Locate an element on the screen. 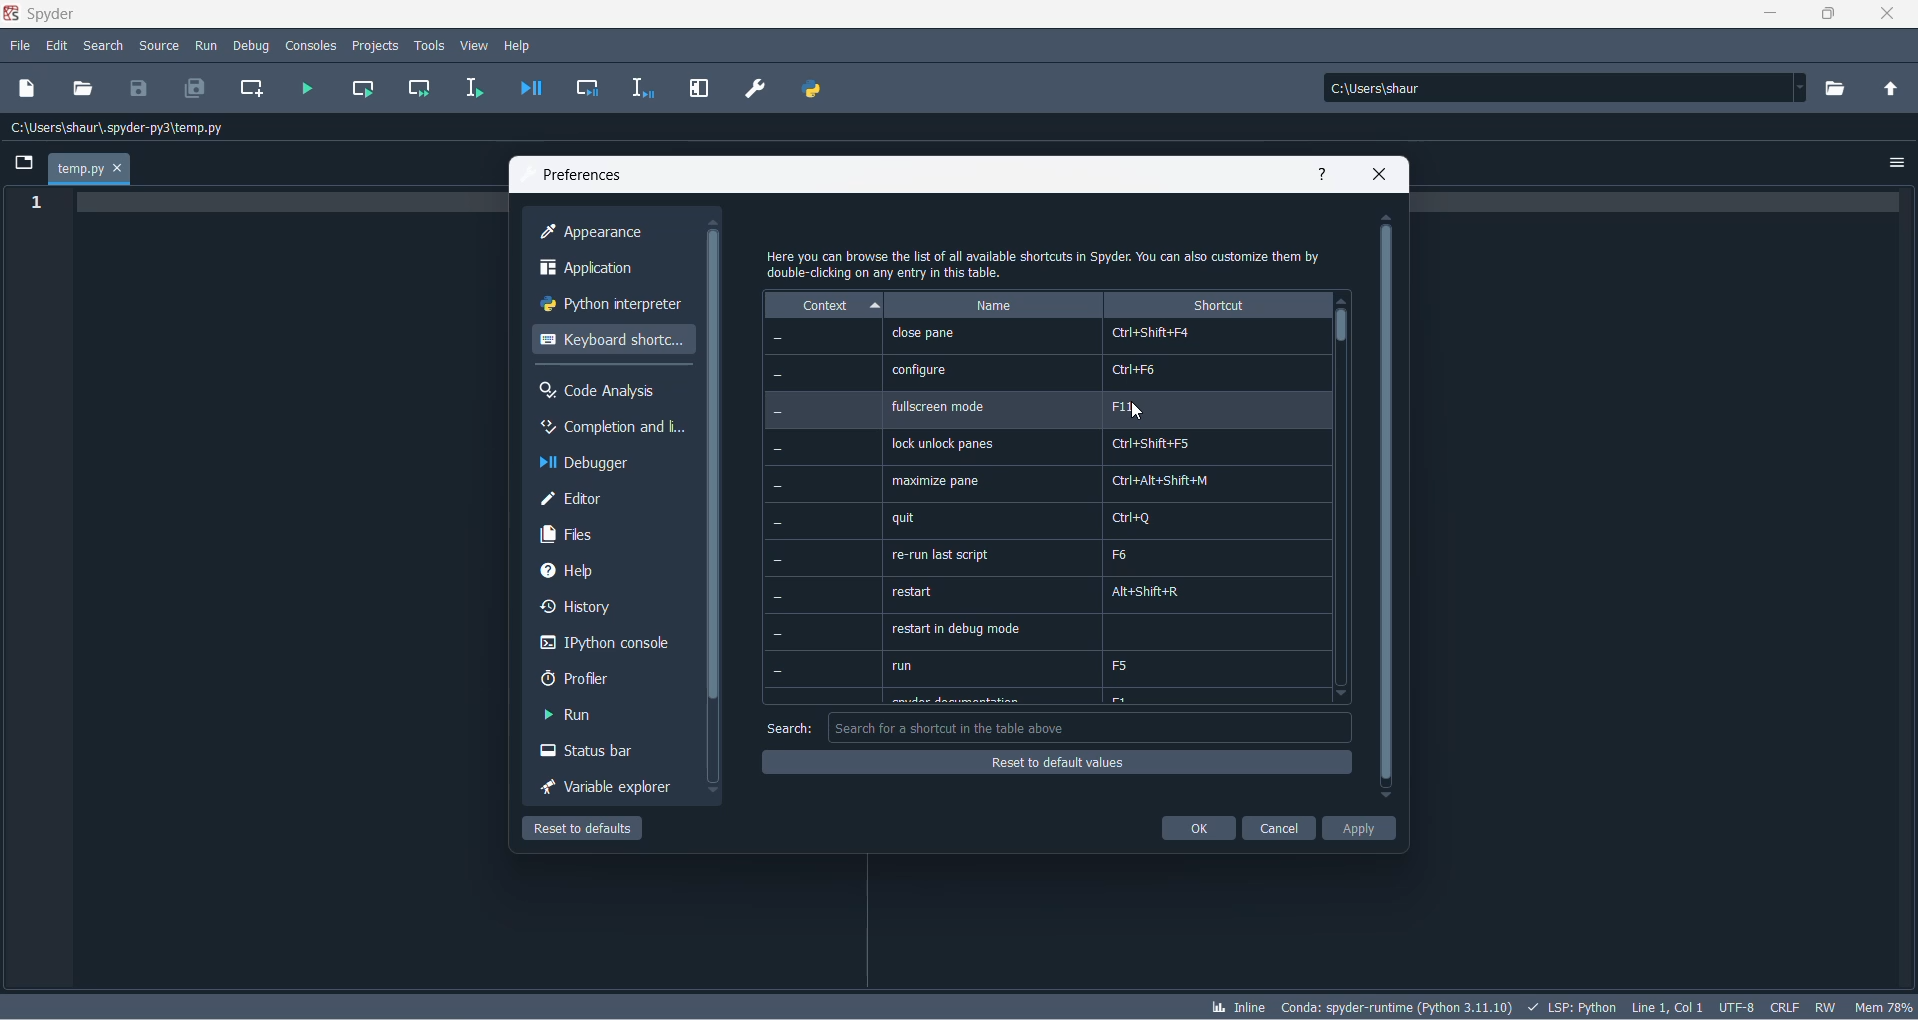 The image size is (1918, 1020). quit is located at coordinates (905, 518).